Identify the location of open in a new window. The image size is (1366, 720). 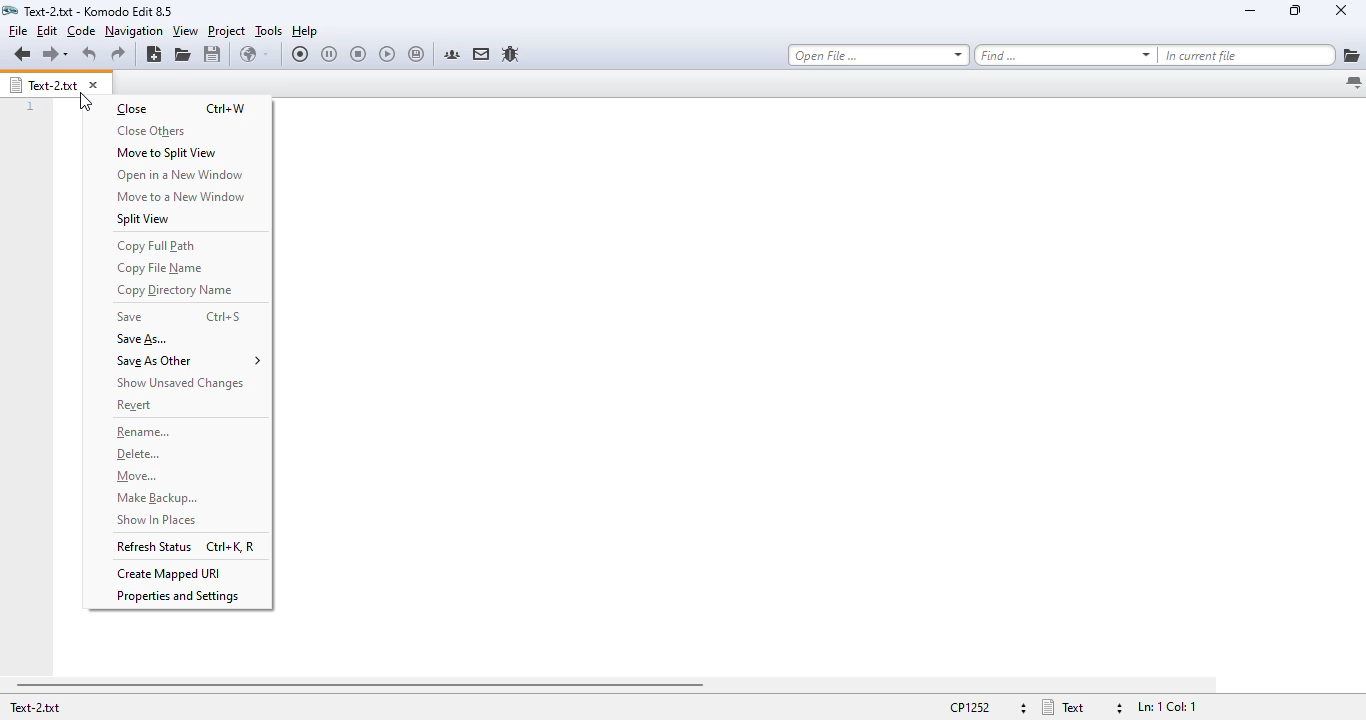
(182, 174).